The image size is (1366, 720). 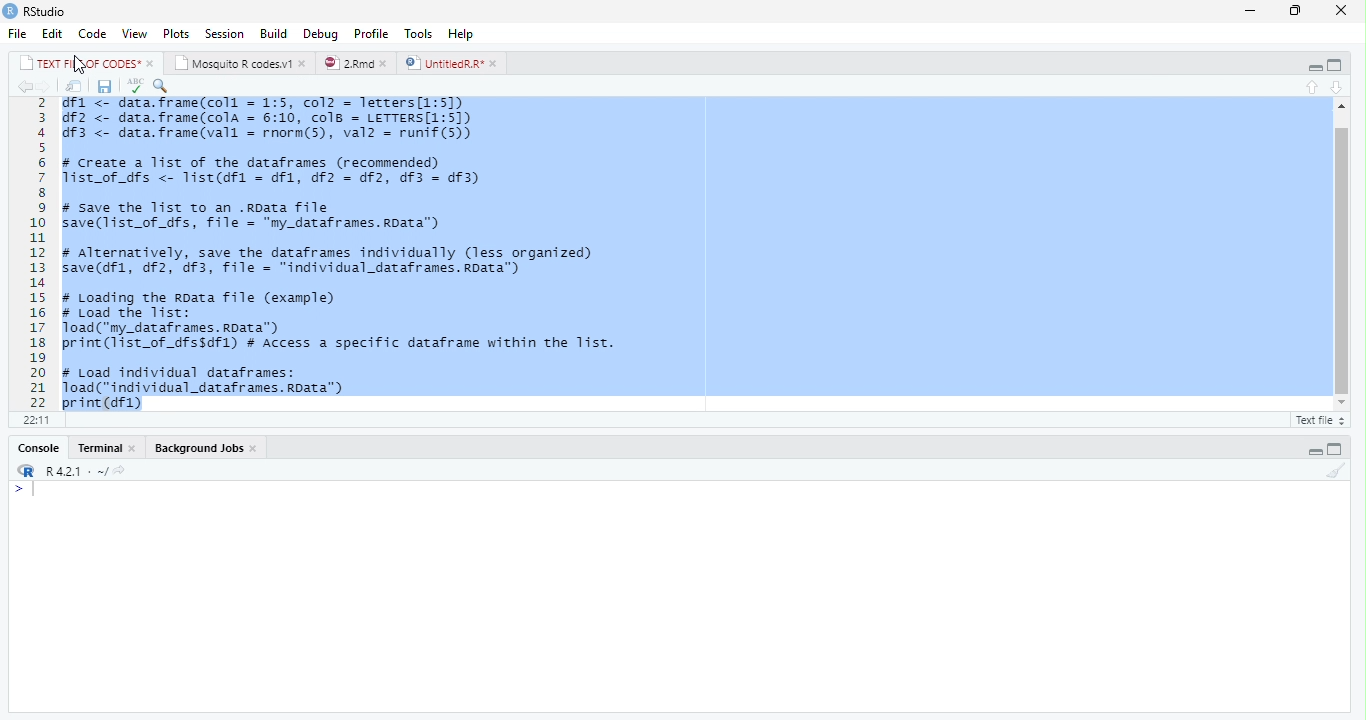 What do you see at coordinates (1312, 65) in the screenshot?
I see `Hide` at bounding box center [1312, 65].